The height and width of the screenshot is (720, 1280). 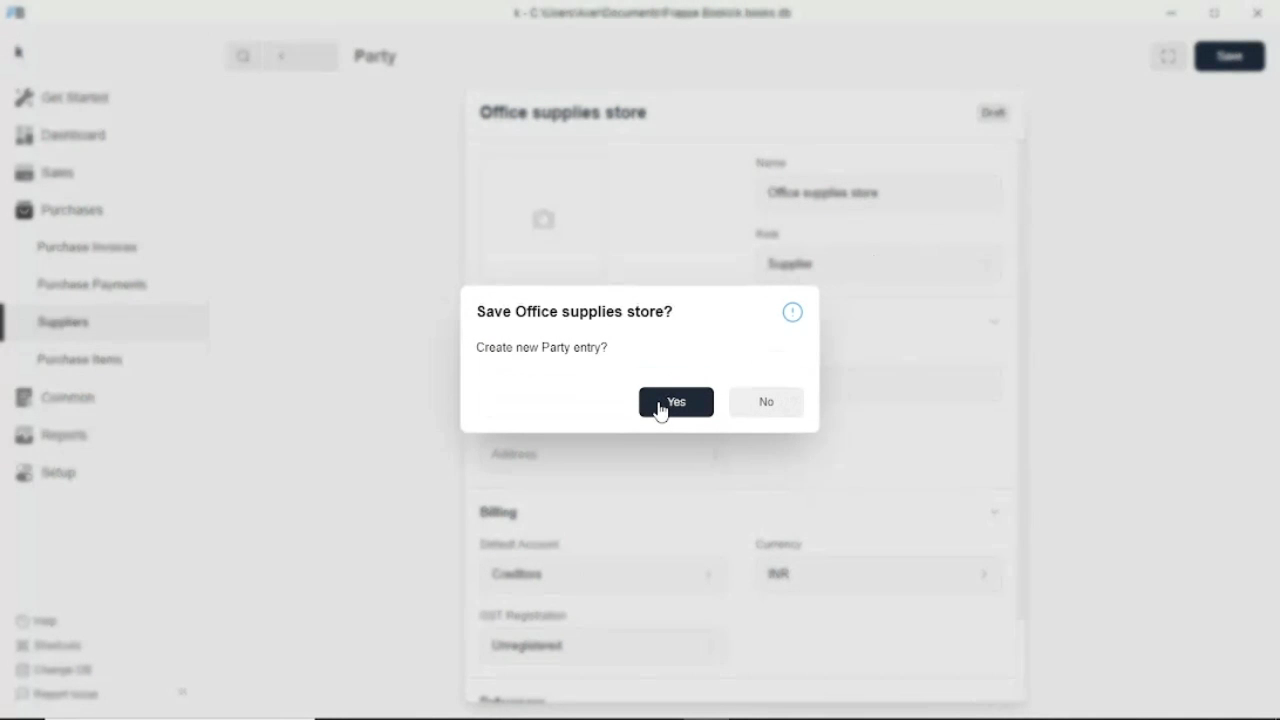 I want to click on Common, so click(x=55, y=398).